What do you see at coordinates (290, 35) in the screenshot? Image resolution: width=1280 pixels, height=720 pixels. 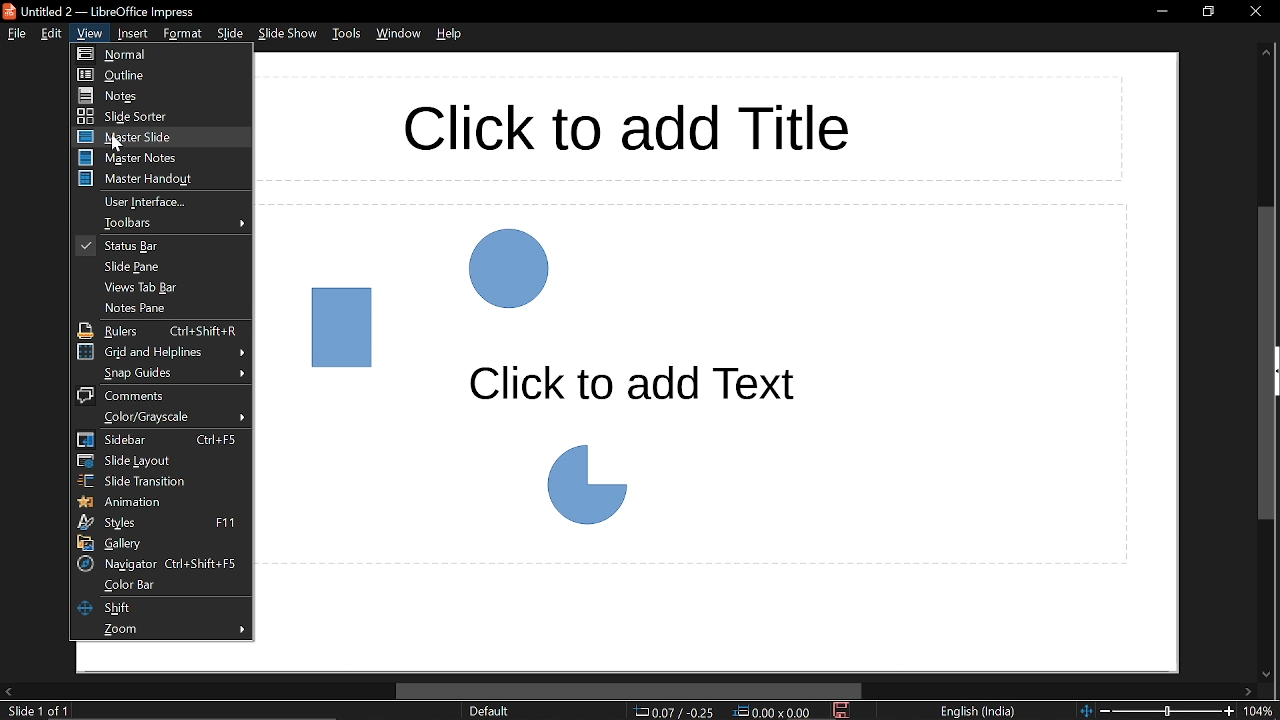 I see `Slide show` at bounding box center [290, 35].